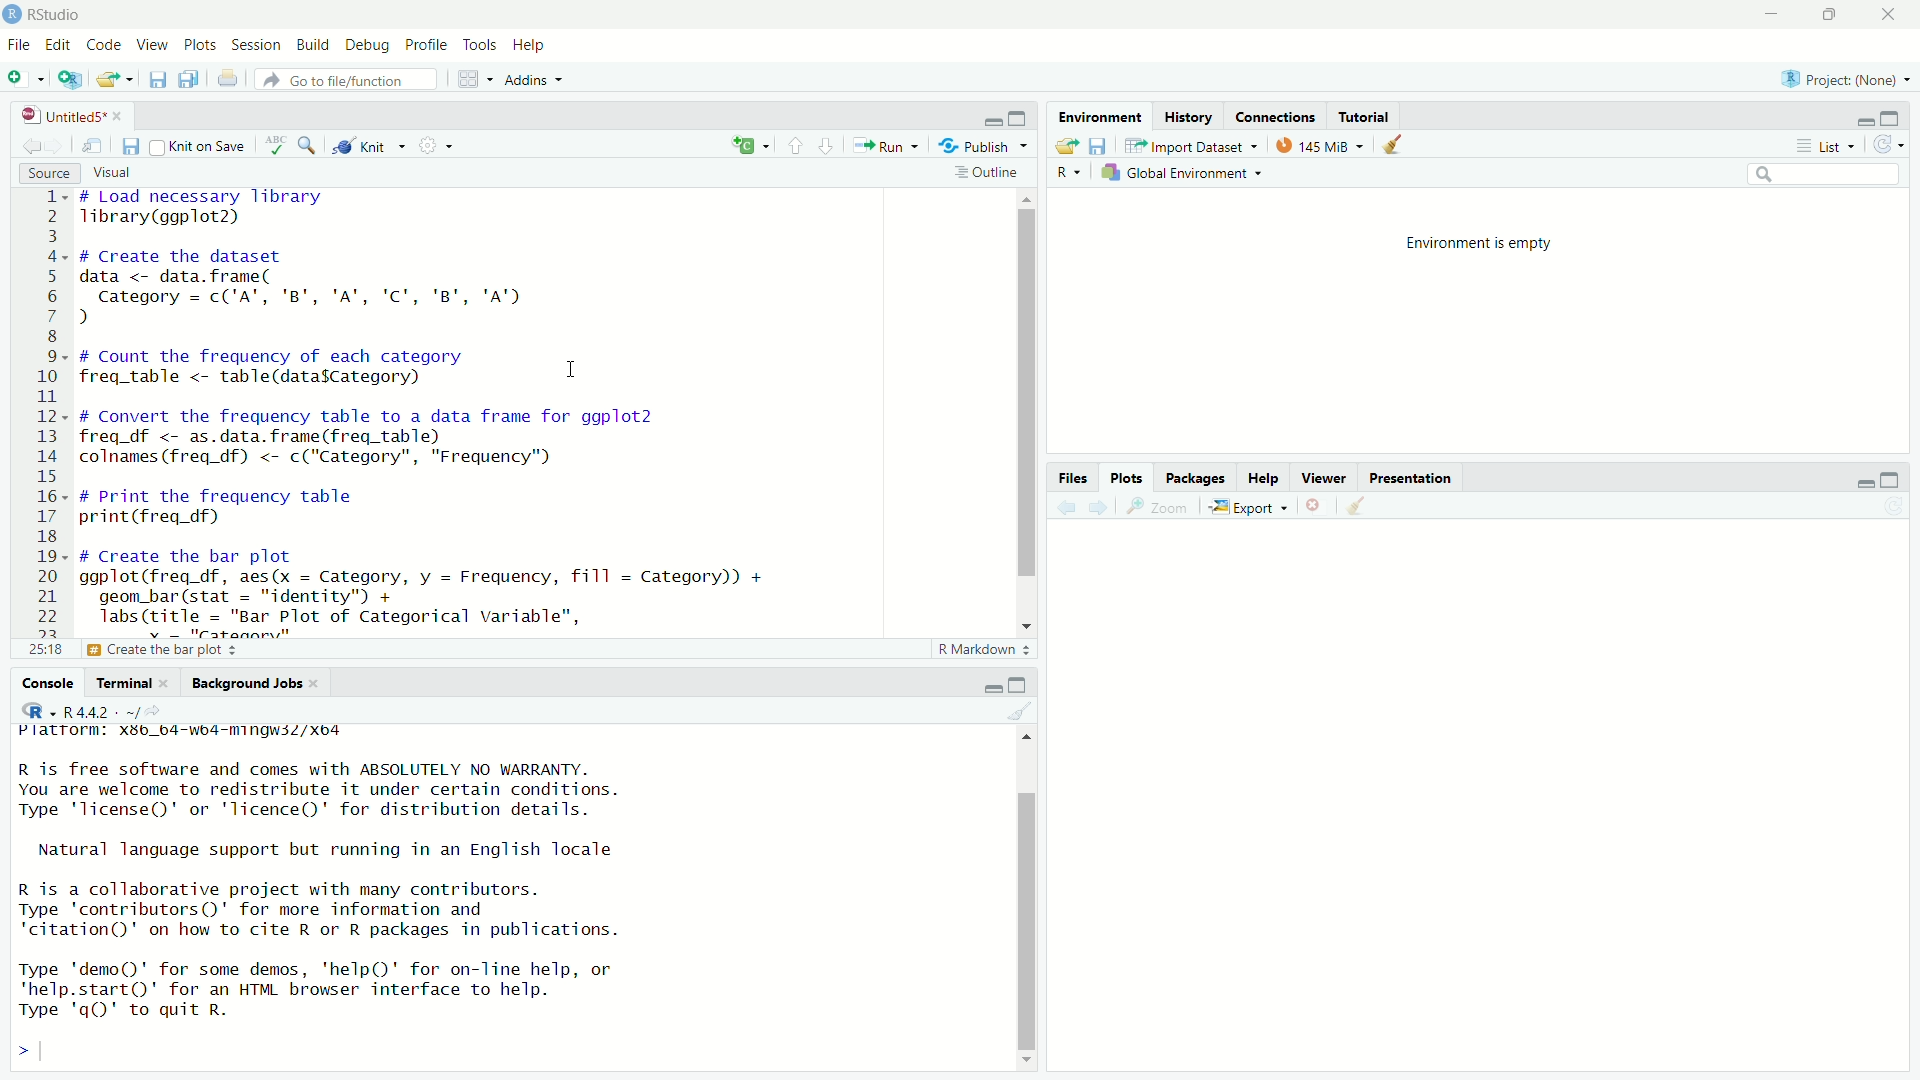 The height and width of the screenshot is (1080, 1920). I want to click on 145 MiB, so click(1315, 147).